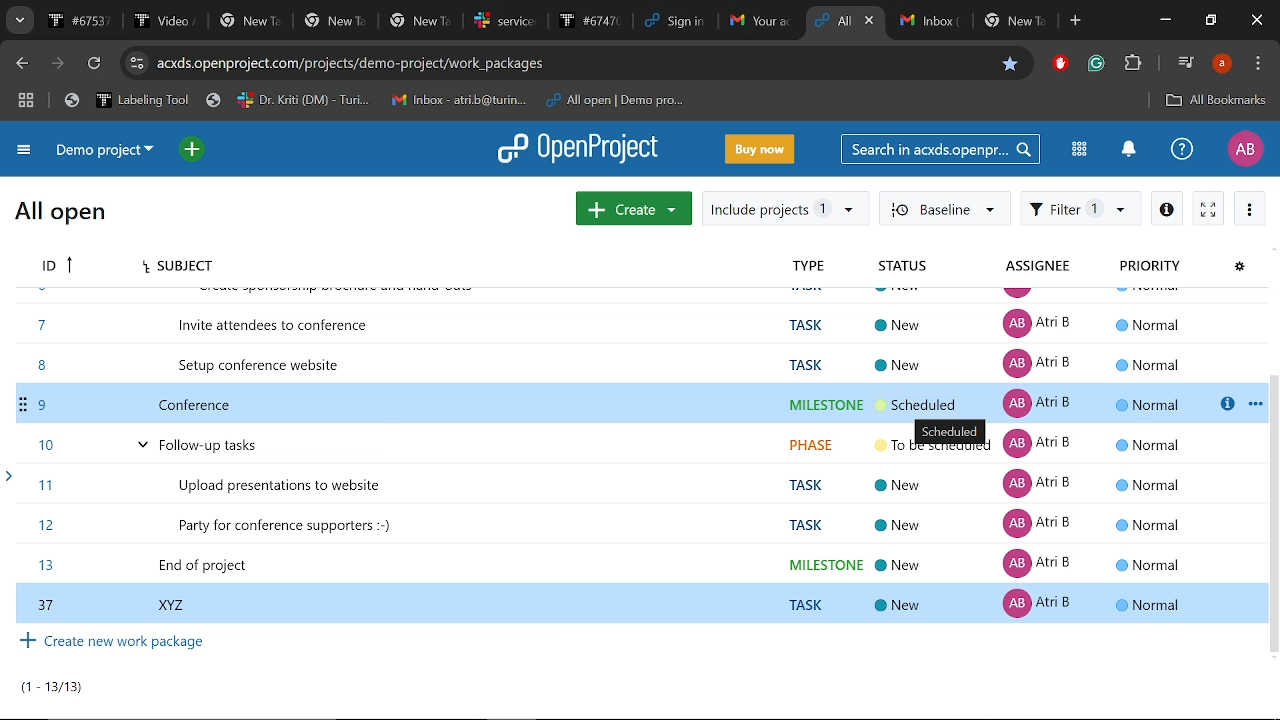 The image size is (1280, 720). Describe the element at coordinates (1244, 149) in the screenshot. I see `Profile` at that location.